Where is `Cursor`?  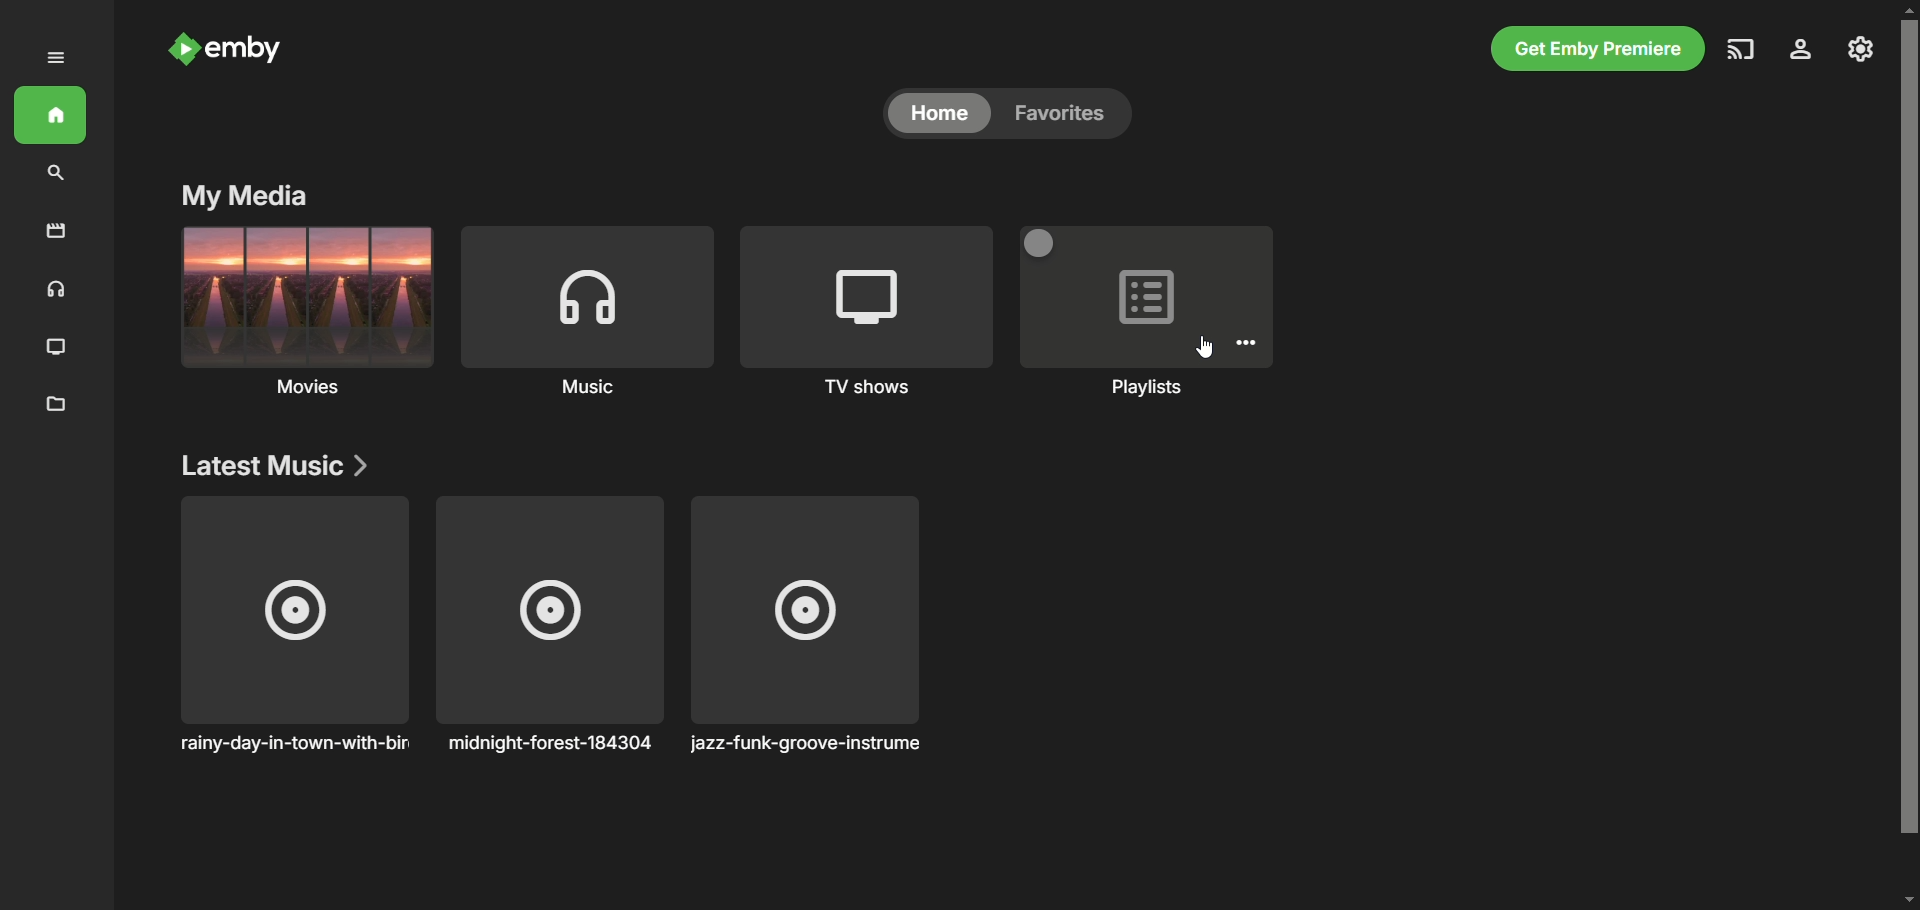 Cursor is located at coordinates (1204, 347).